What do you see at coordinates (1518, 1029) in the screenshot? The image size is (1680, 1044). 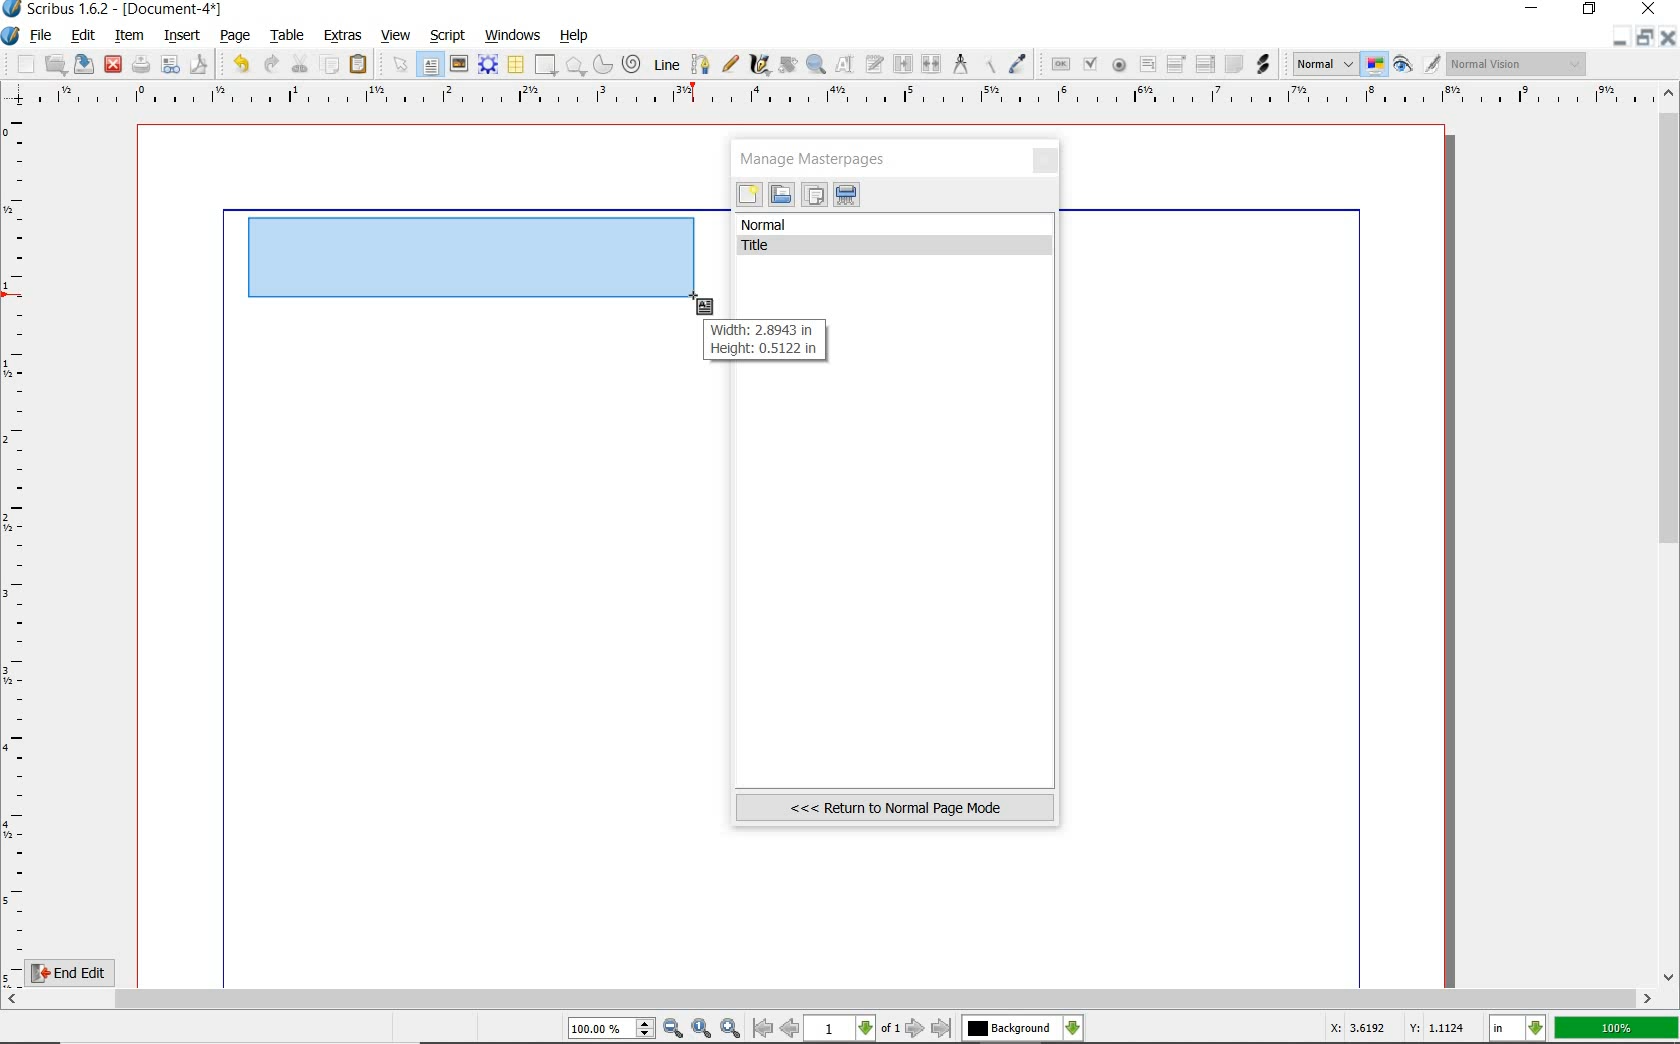 I see `in` at bounding box center [1518, 1029].